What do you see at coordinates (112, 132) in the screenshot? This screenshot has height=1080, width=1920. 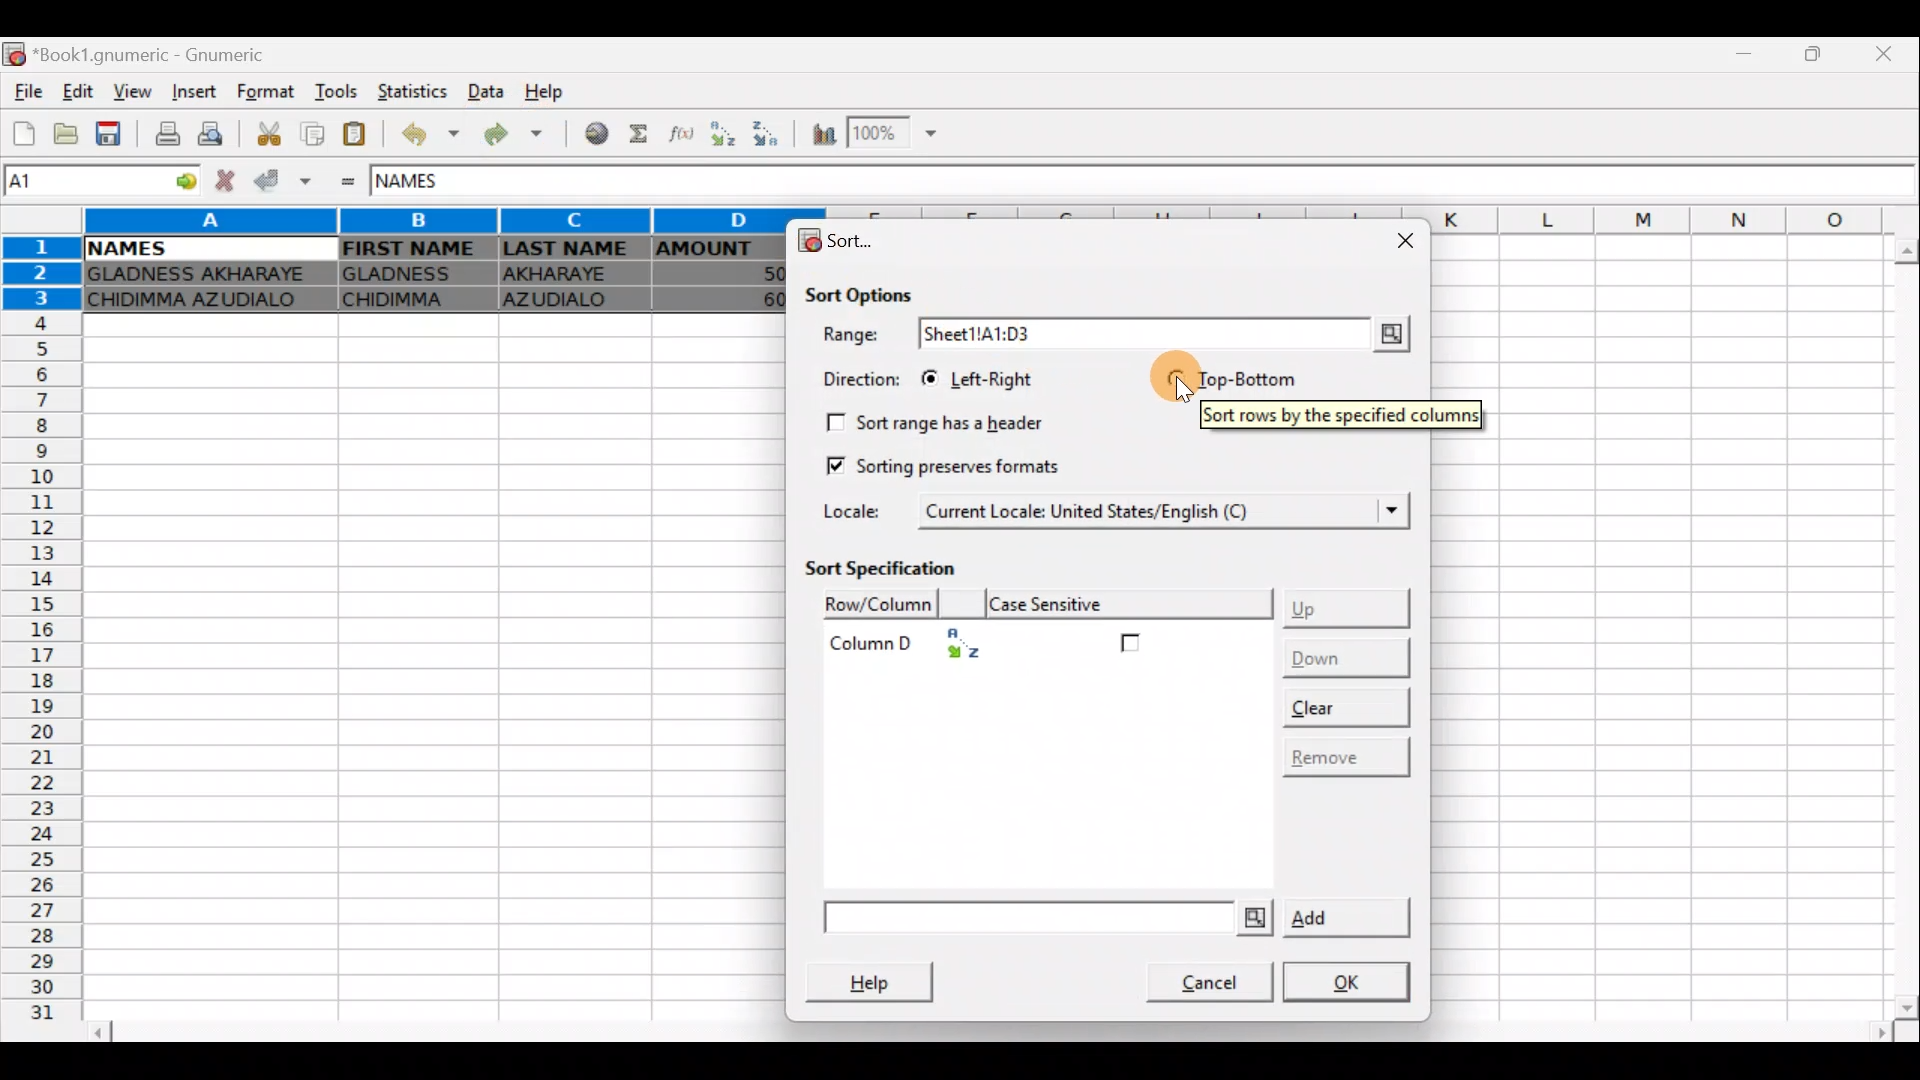 I see `Save current workbook` at bounding box center [112, 132].